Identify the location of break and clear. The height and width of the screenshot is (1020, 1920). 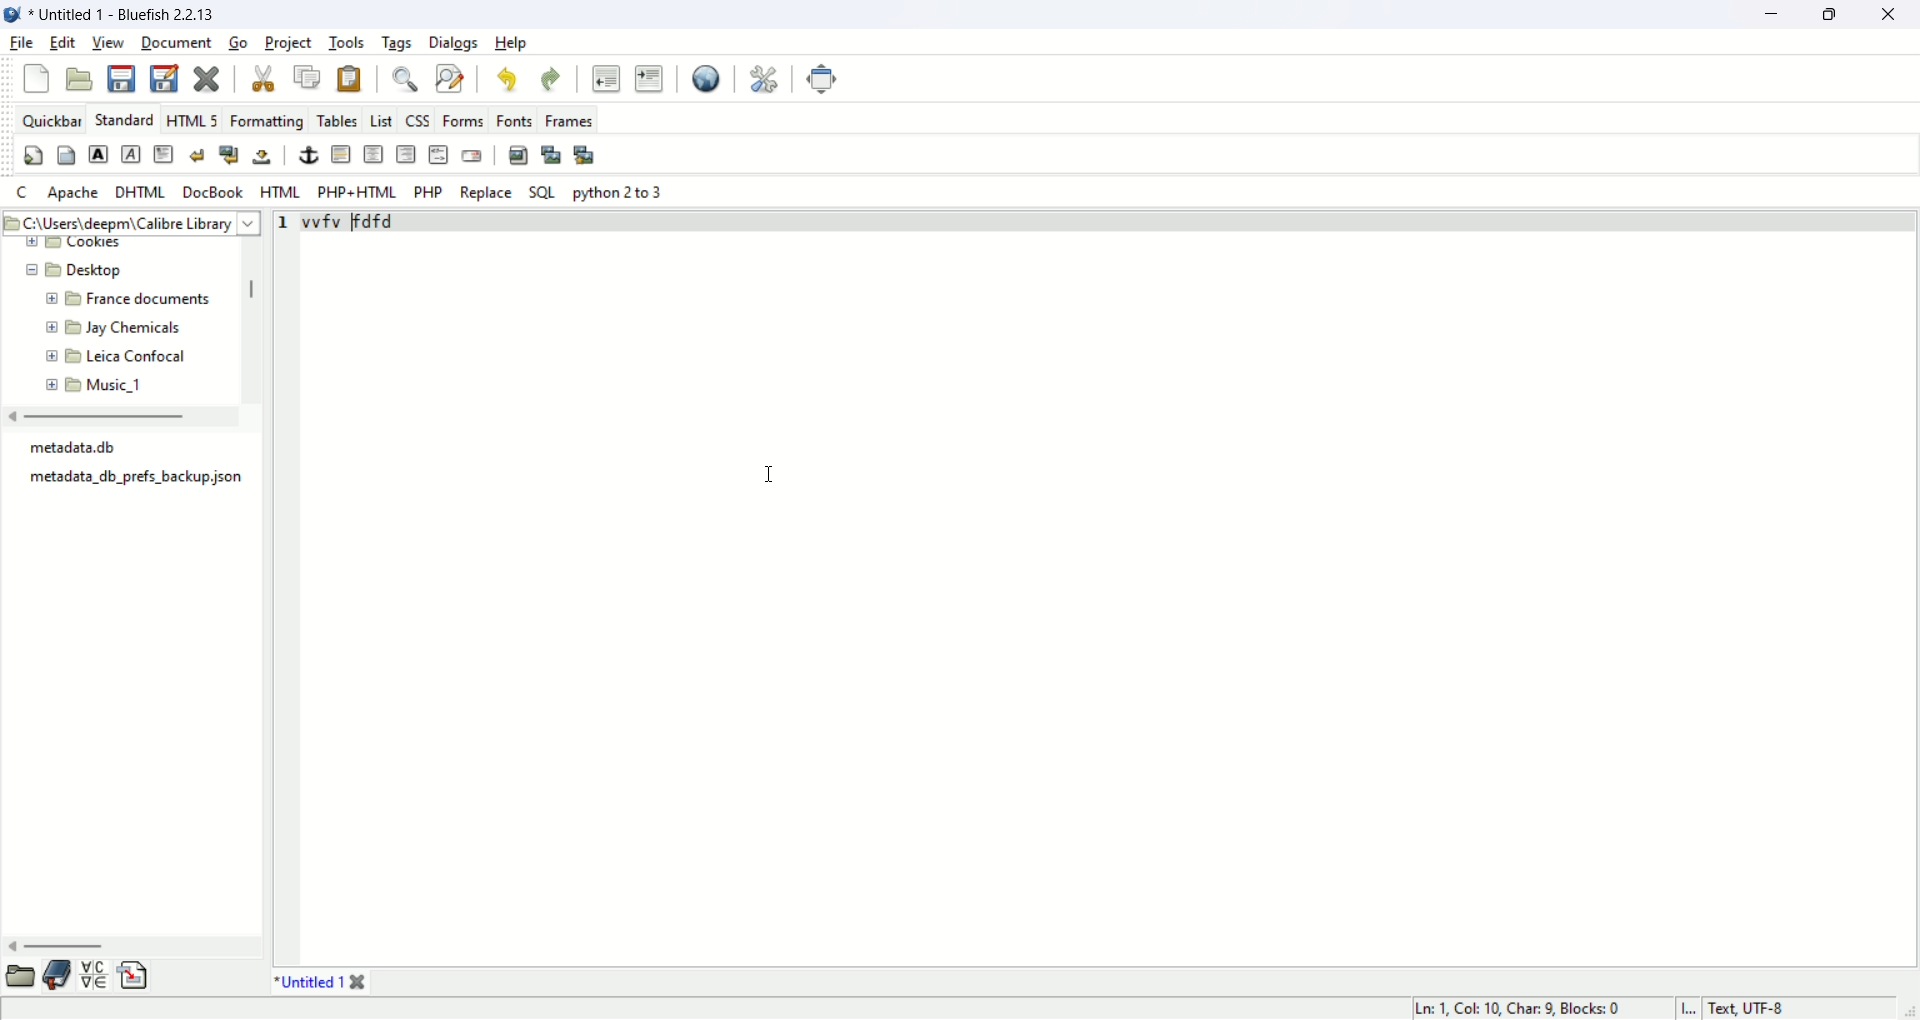
(230, 155).